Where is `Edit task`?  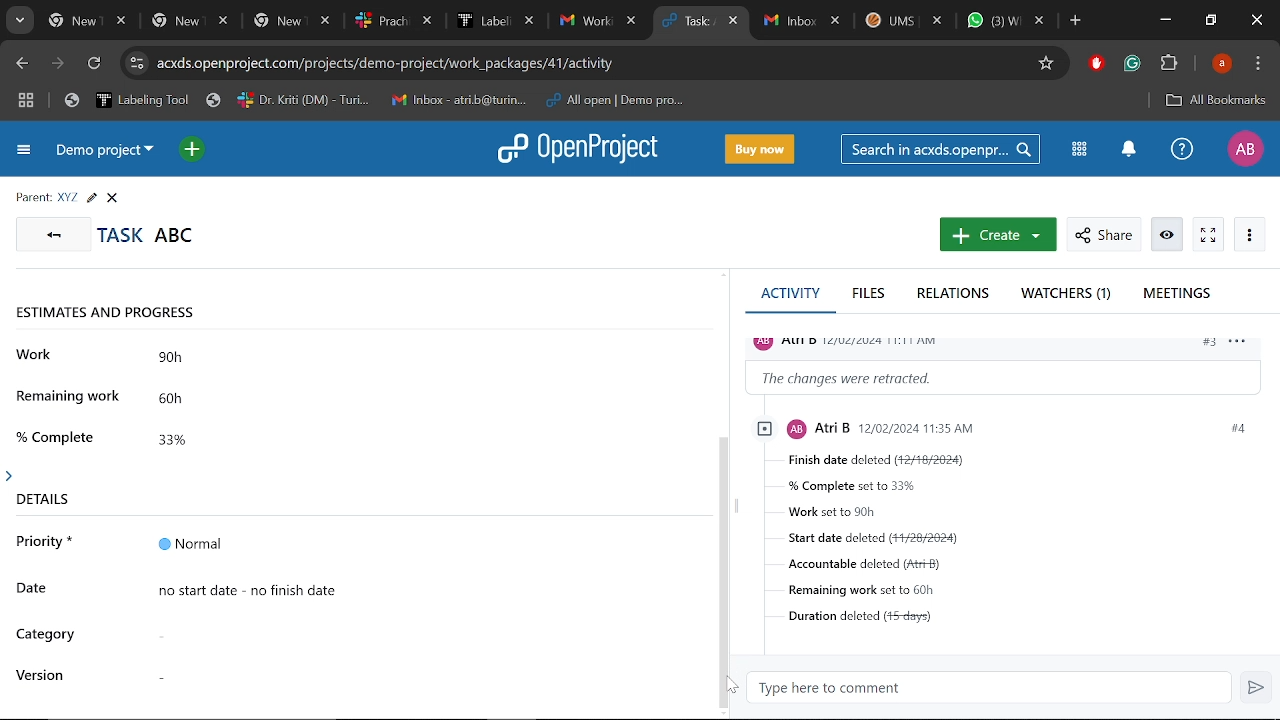
Edit task is located at coordinates (91, 198).